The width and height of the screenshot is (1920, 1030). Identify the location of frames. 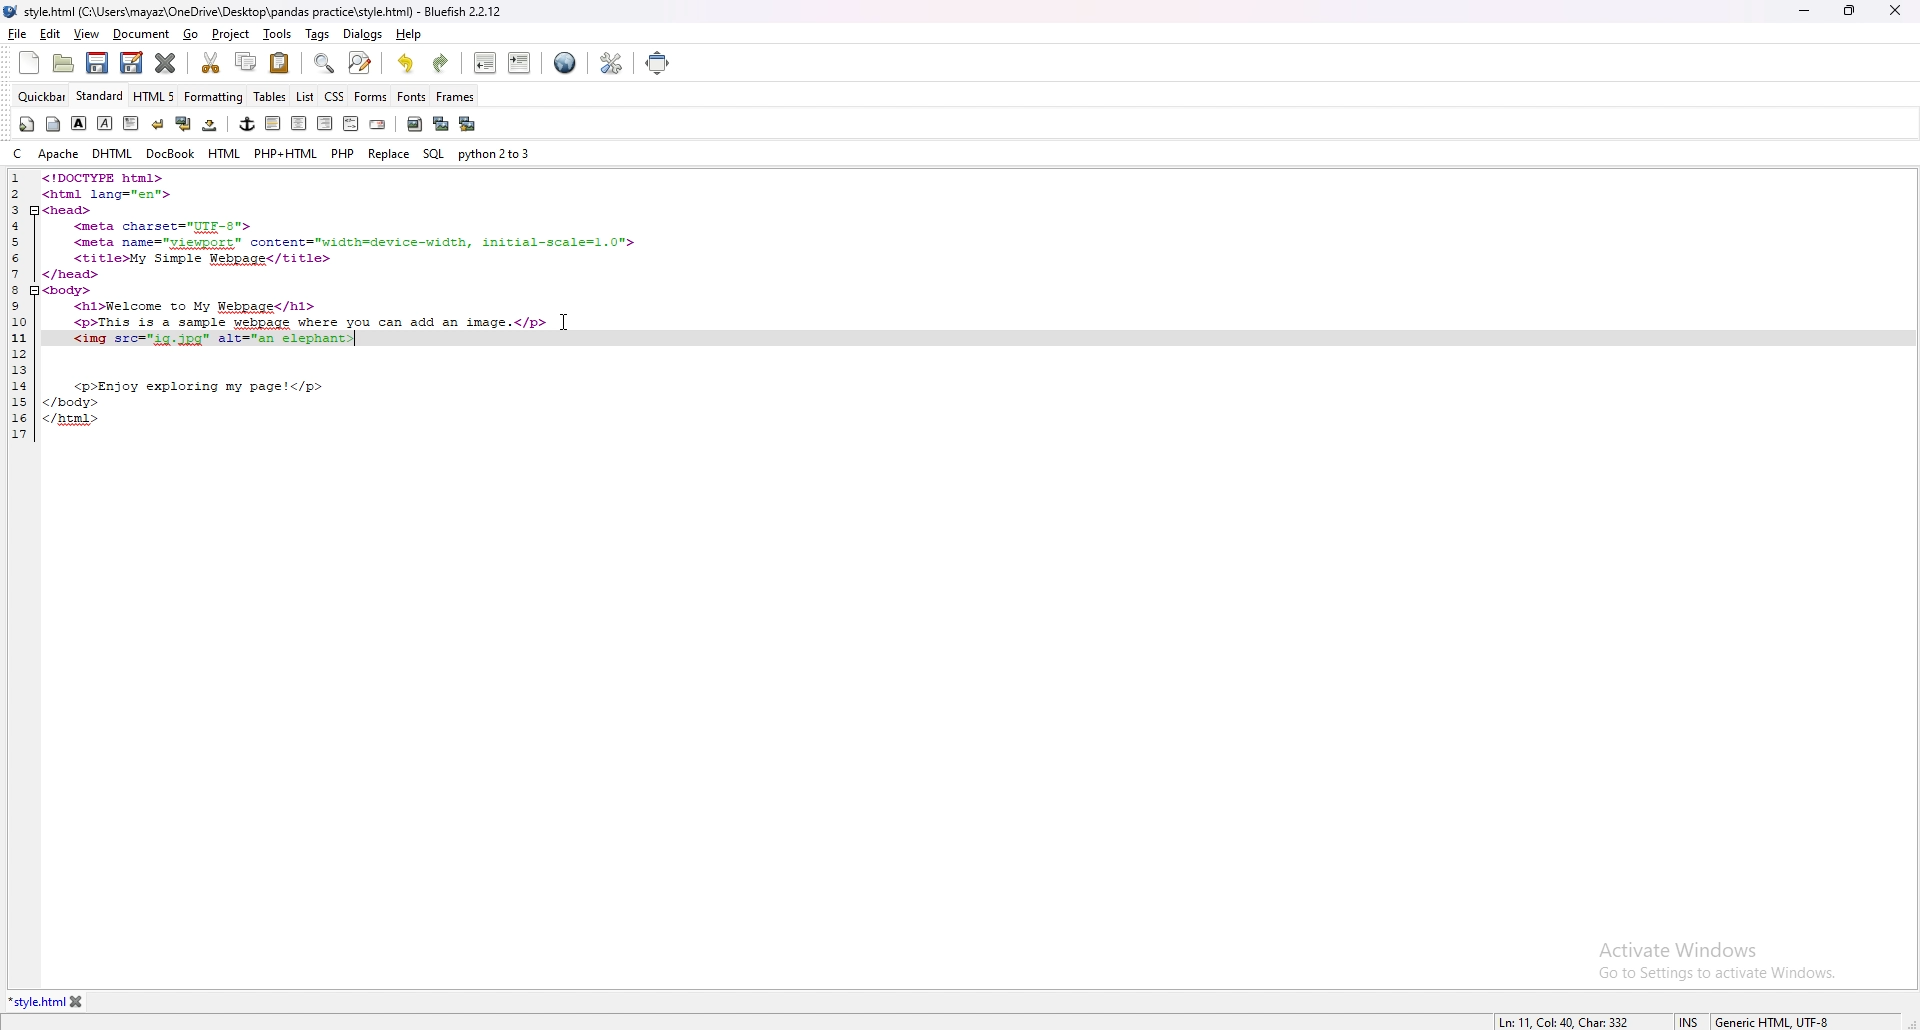
(455, 96).